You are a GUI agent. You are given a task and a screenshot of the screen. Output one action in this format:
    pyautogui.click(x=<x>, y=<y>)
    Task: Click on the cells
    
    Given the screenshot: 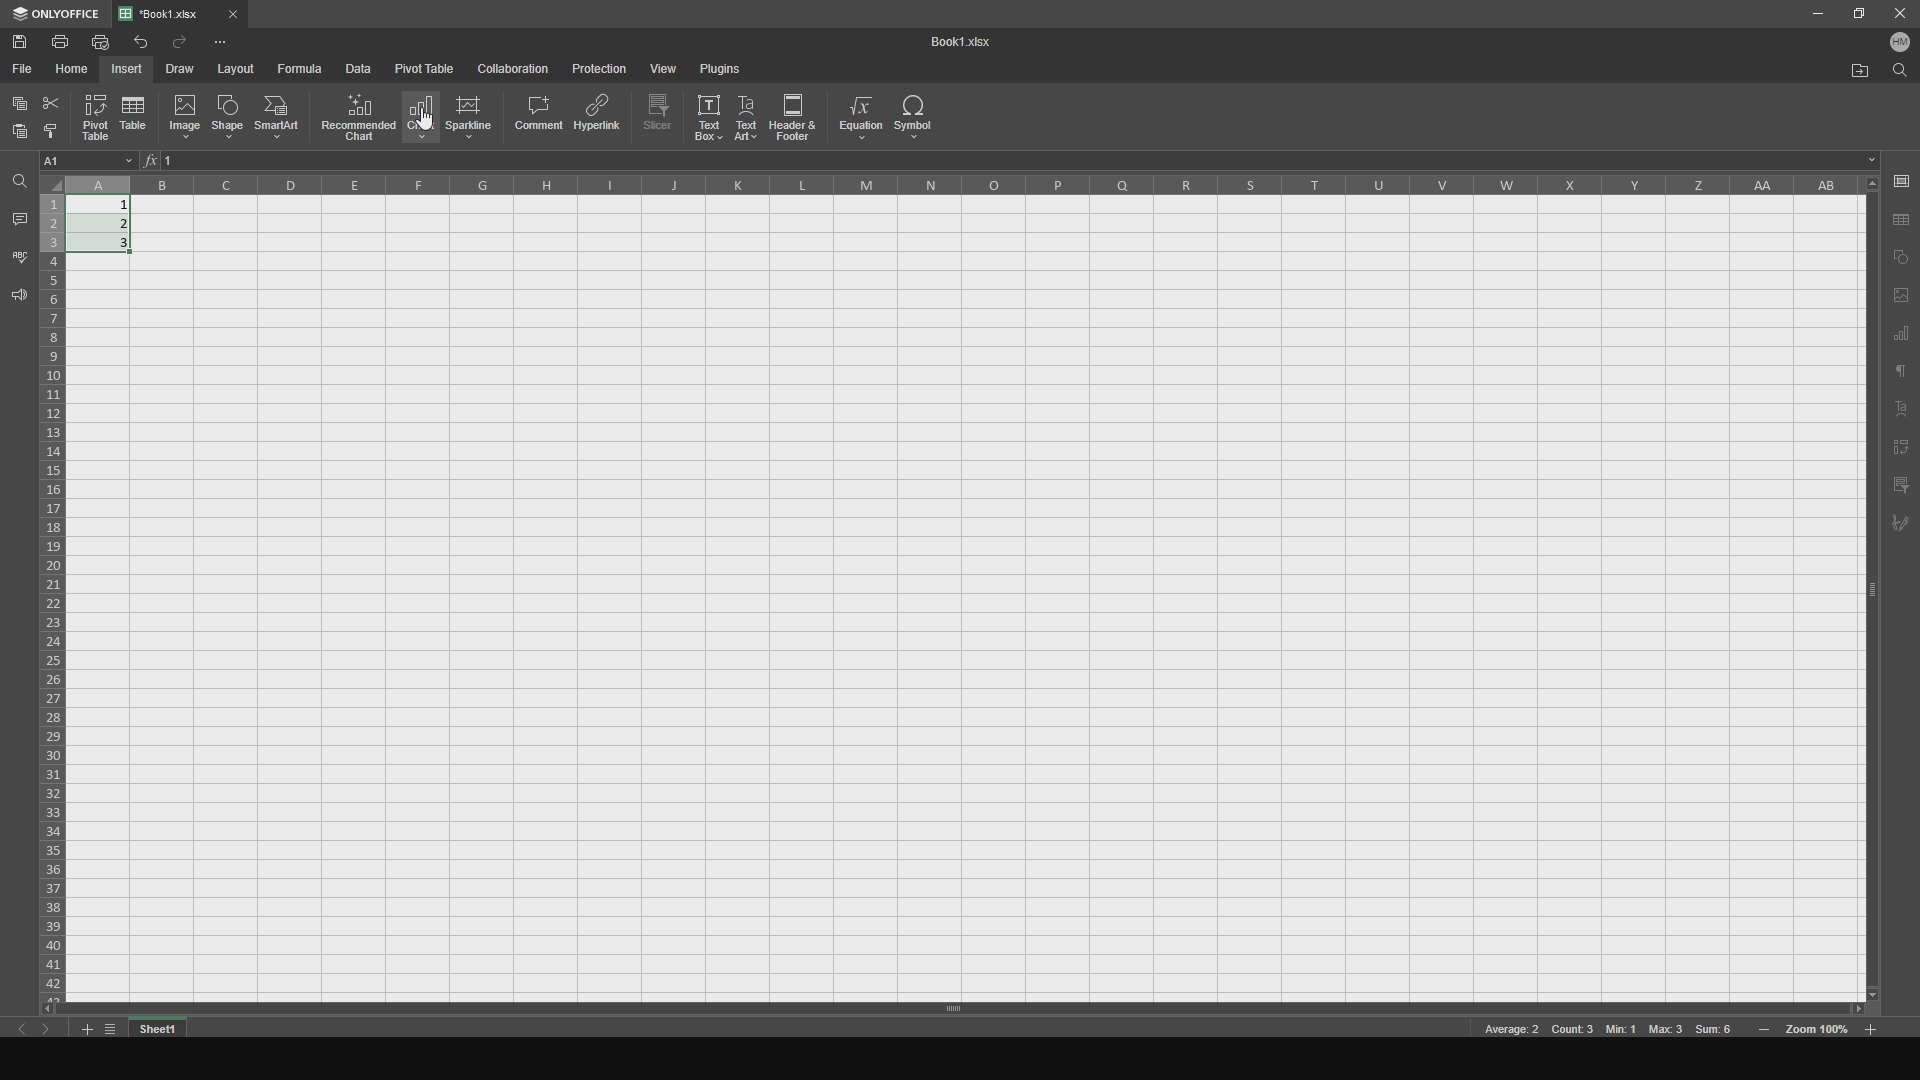 What is the action you would take?
    pyautogui.click(x=52, y=587)
    